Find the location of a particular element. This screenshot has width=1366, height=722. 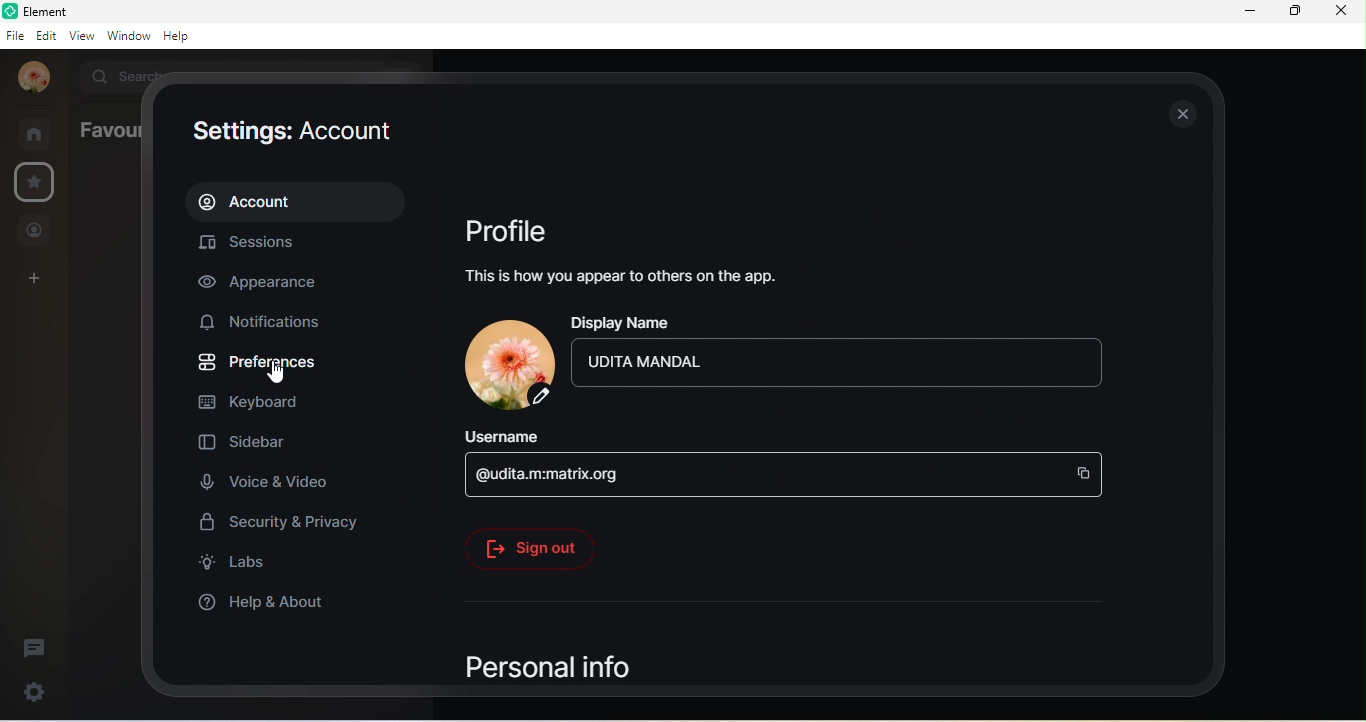

notifications is located at coordinates (270, 324).